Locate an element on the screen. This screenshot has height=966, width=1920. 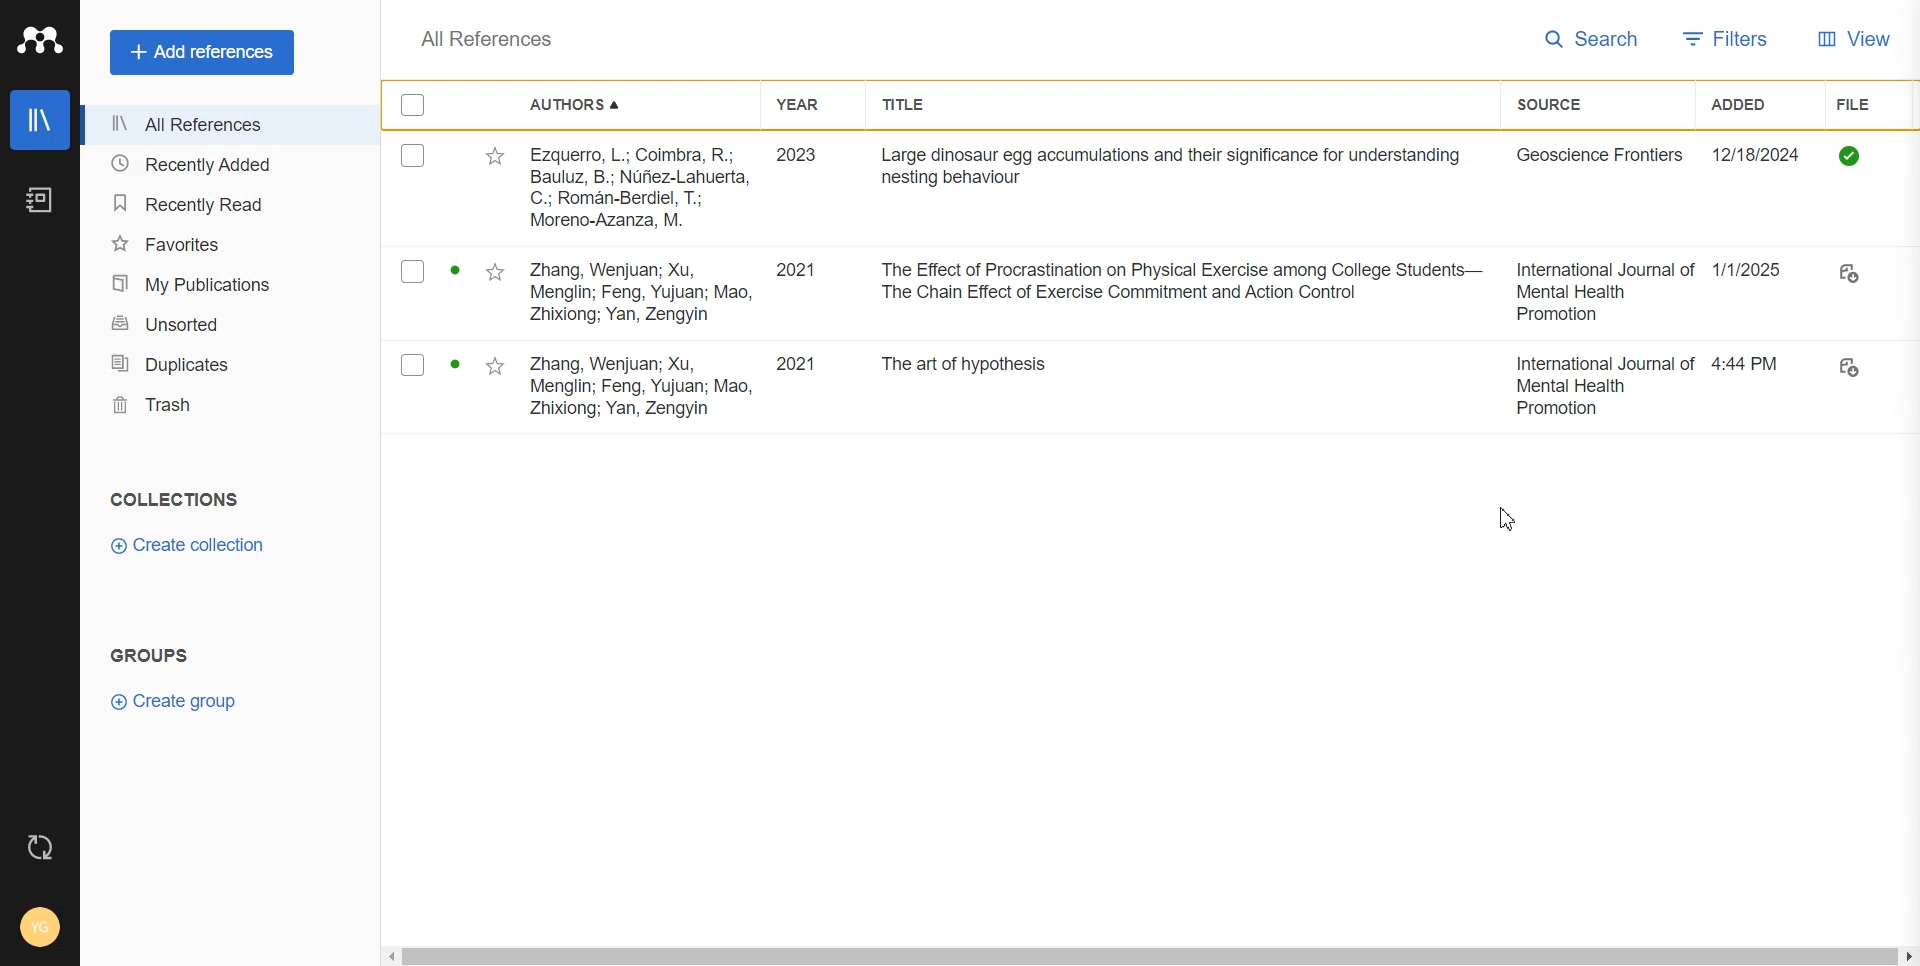
Checkmarks is located at coordinates (413, 366).